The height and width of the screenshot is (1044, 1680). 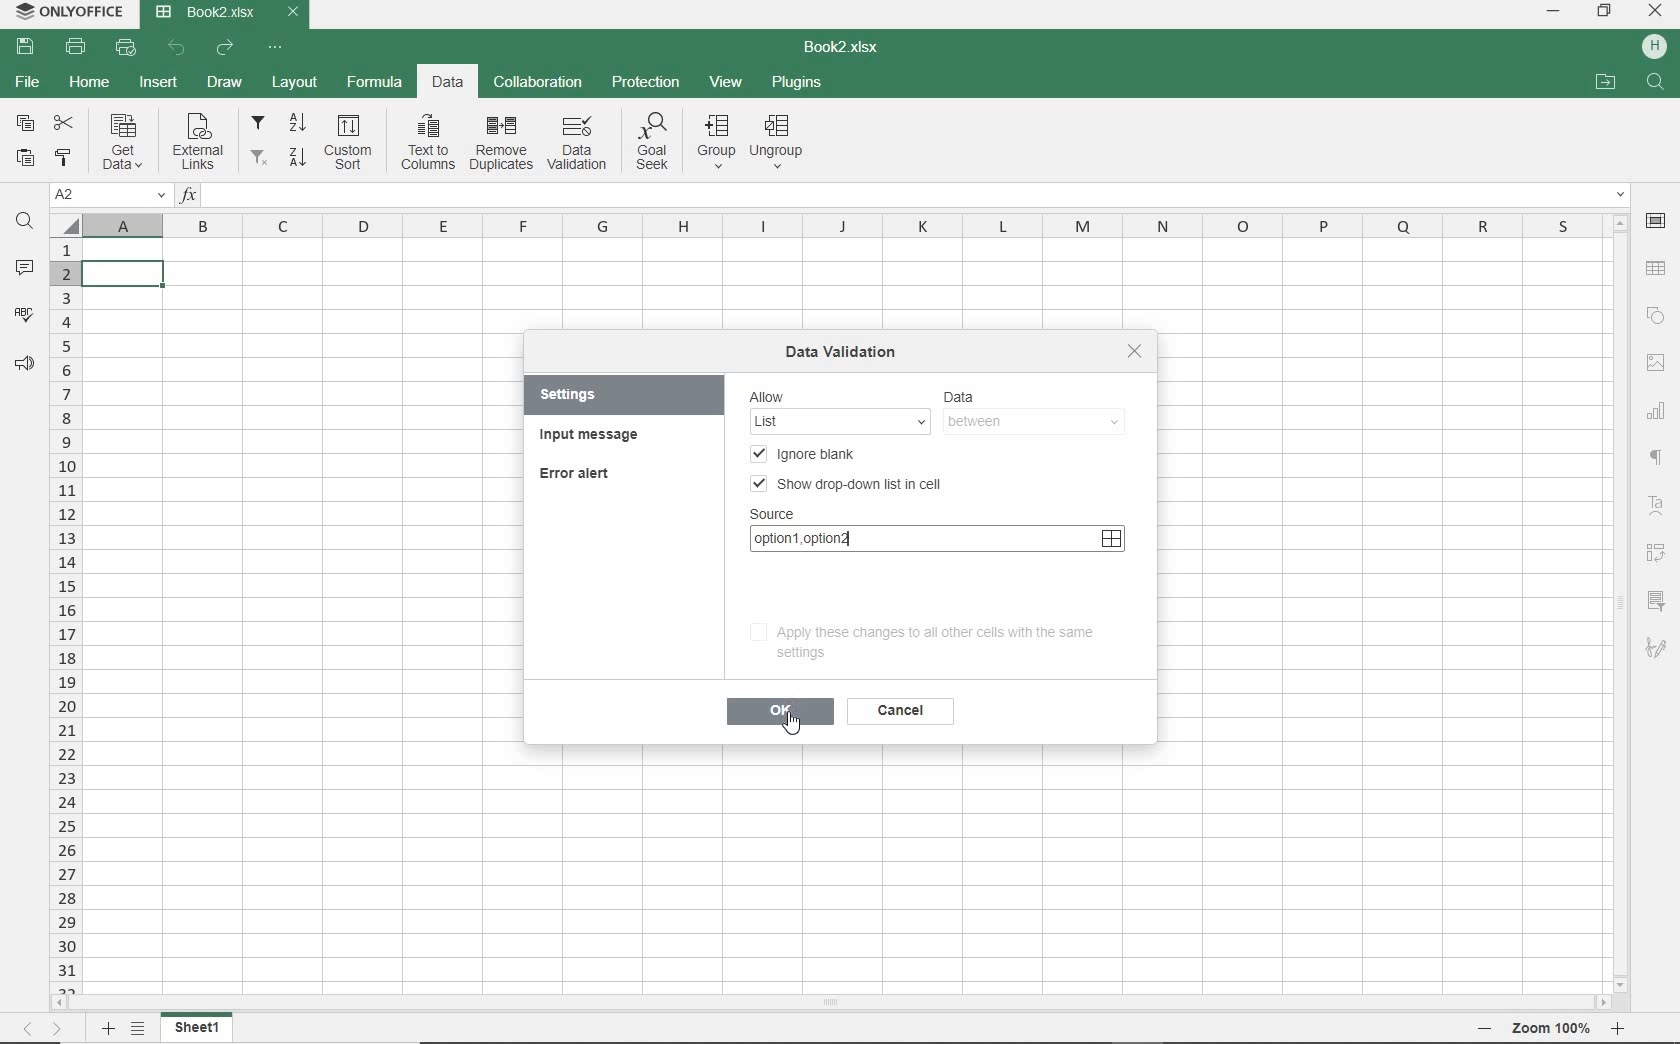 What do you see at coordinates (64, 124) in the screenshot?
I see `CUT` at bounding box center [64, 124].